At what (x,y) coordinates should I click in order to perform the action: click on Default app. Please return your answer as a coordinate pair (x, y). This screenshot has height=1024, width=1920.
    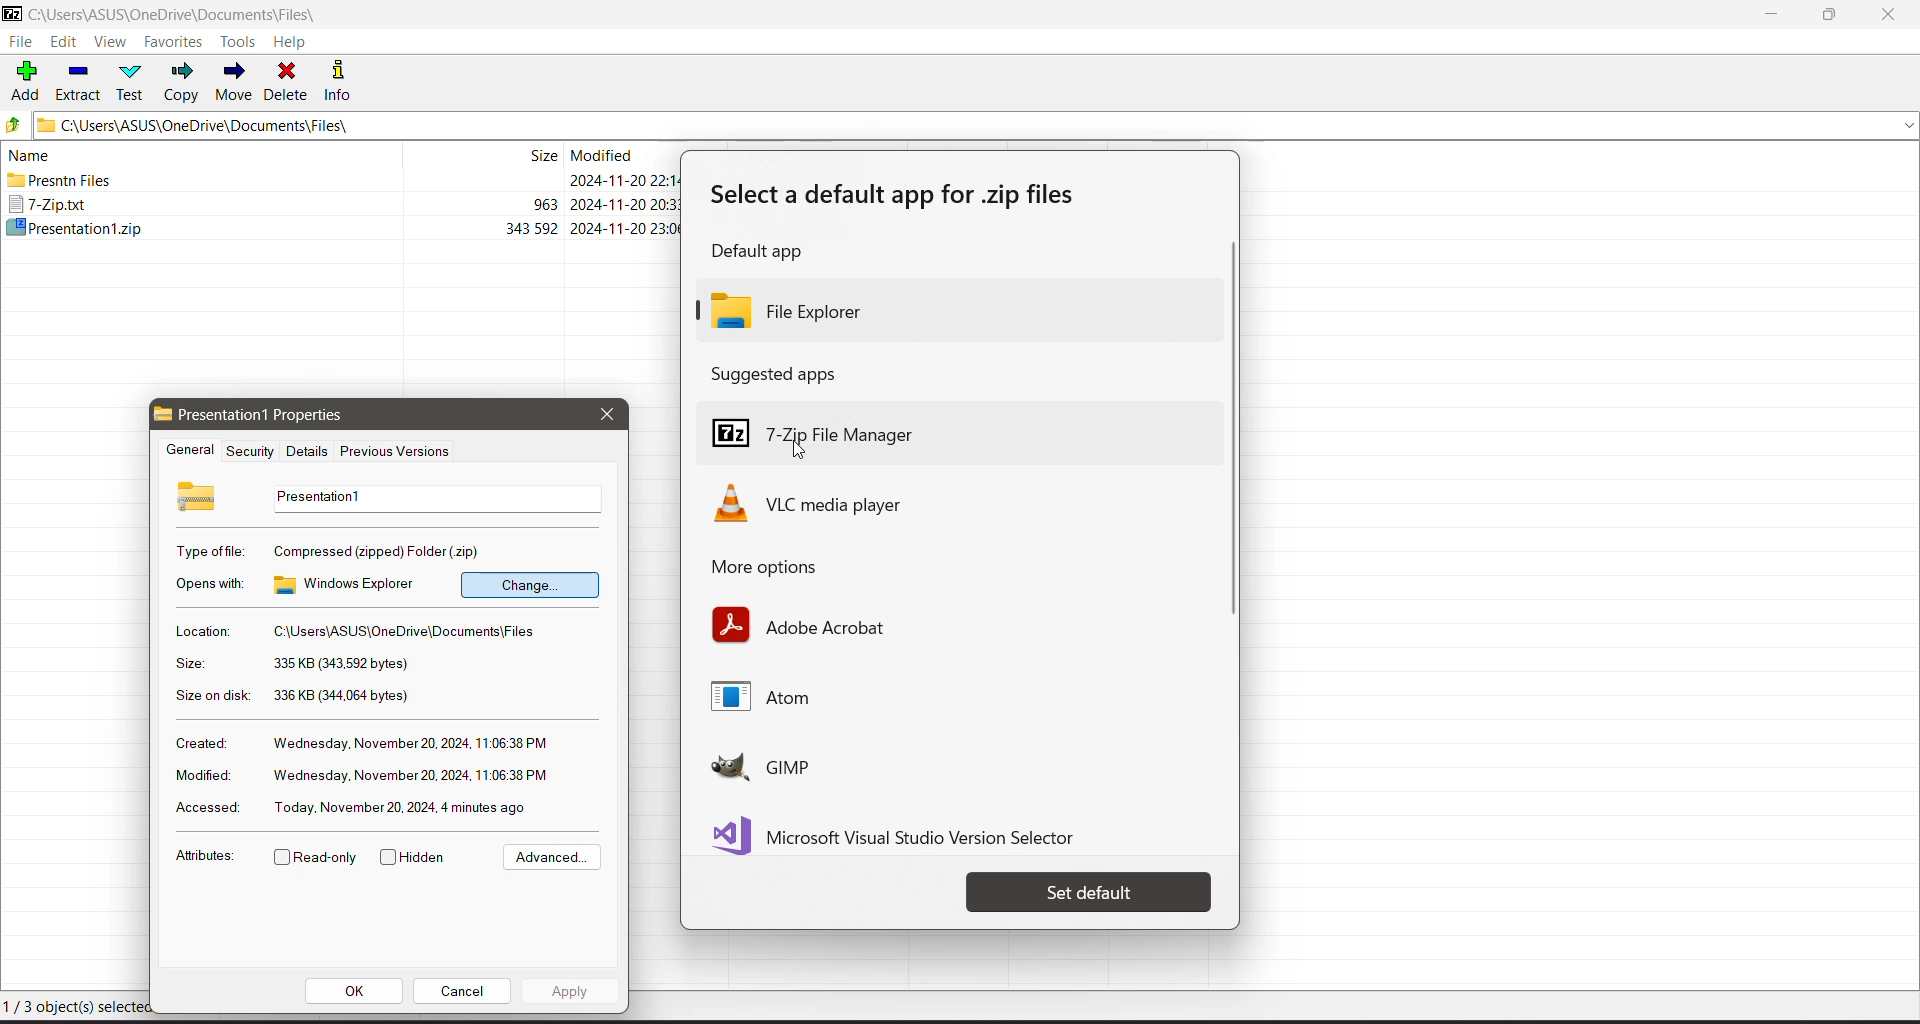
    Looking at the image, I should click on (764, 253).